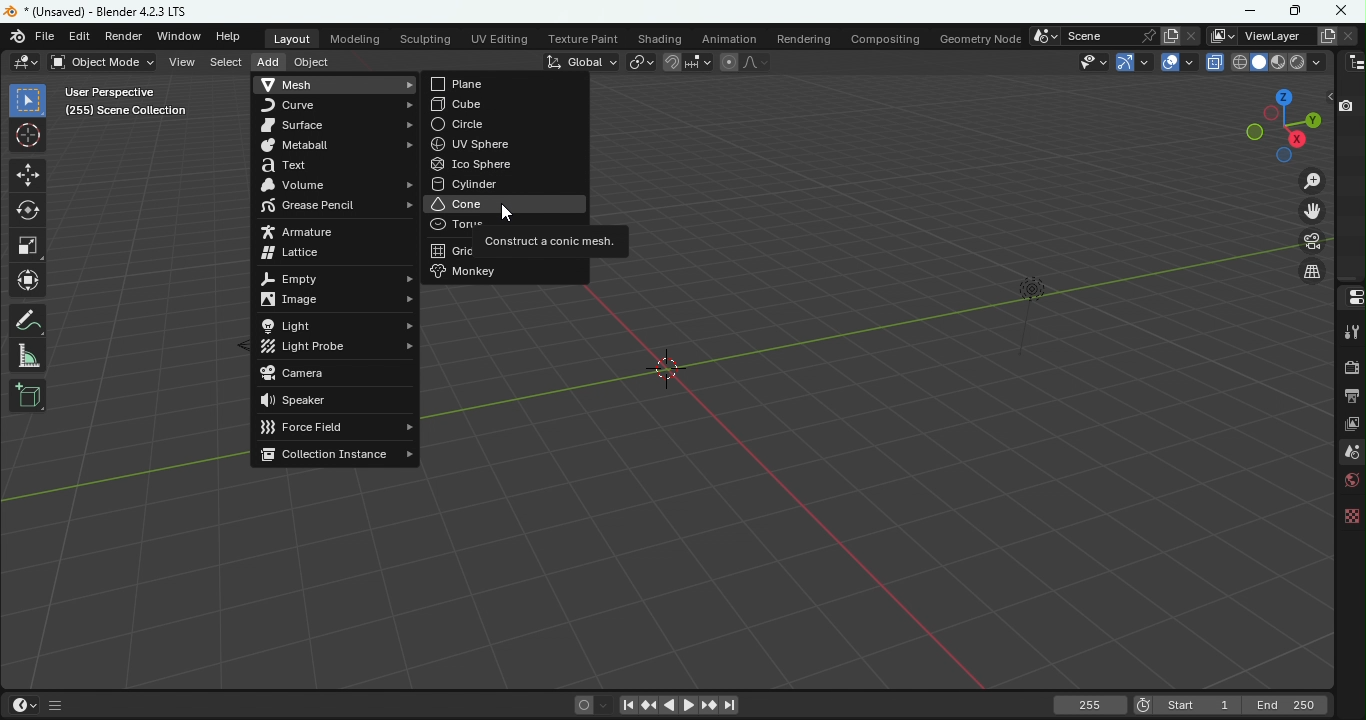  Describe the element at coordinates (499, 36) in the screenshot. I see `UV Editing` at that location.